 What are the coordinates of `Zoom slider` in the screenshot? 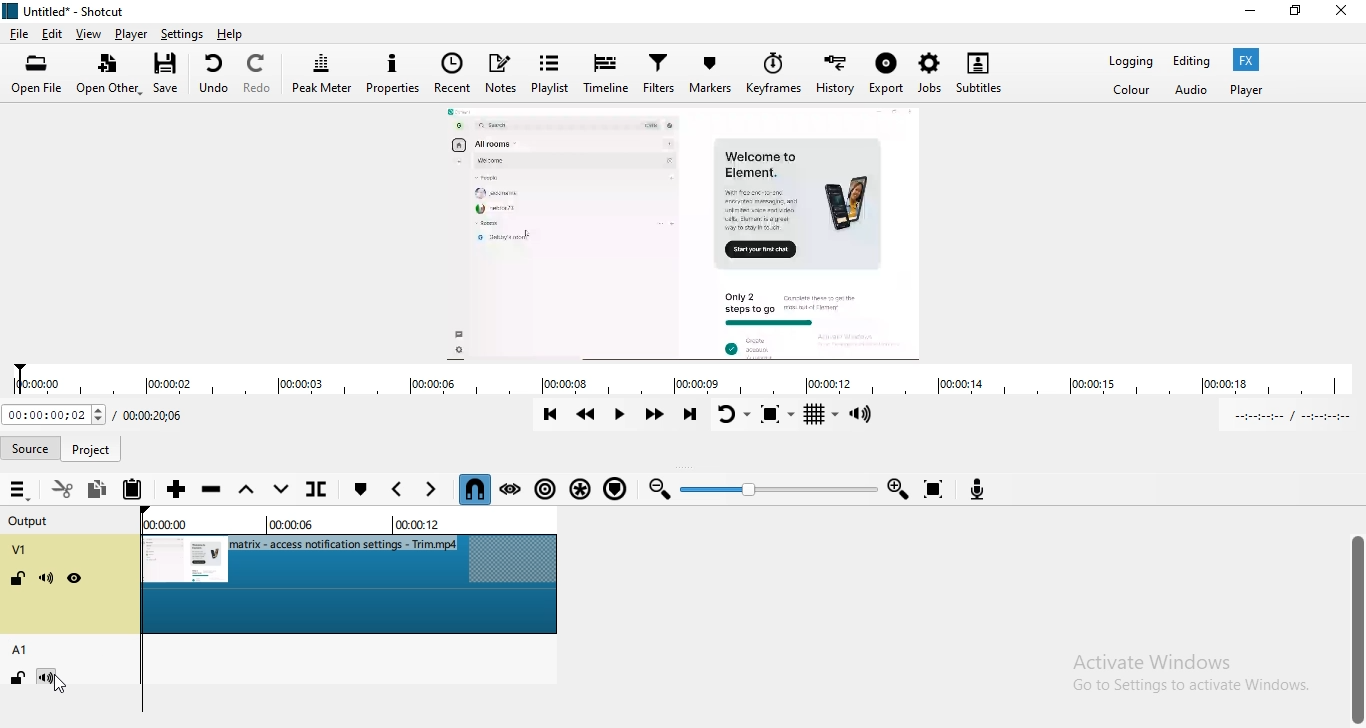 It's located at (778, 488).